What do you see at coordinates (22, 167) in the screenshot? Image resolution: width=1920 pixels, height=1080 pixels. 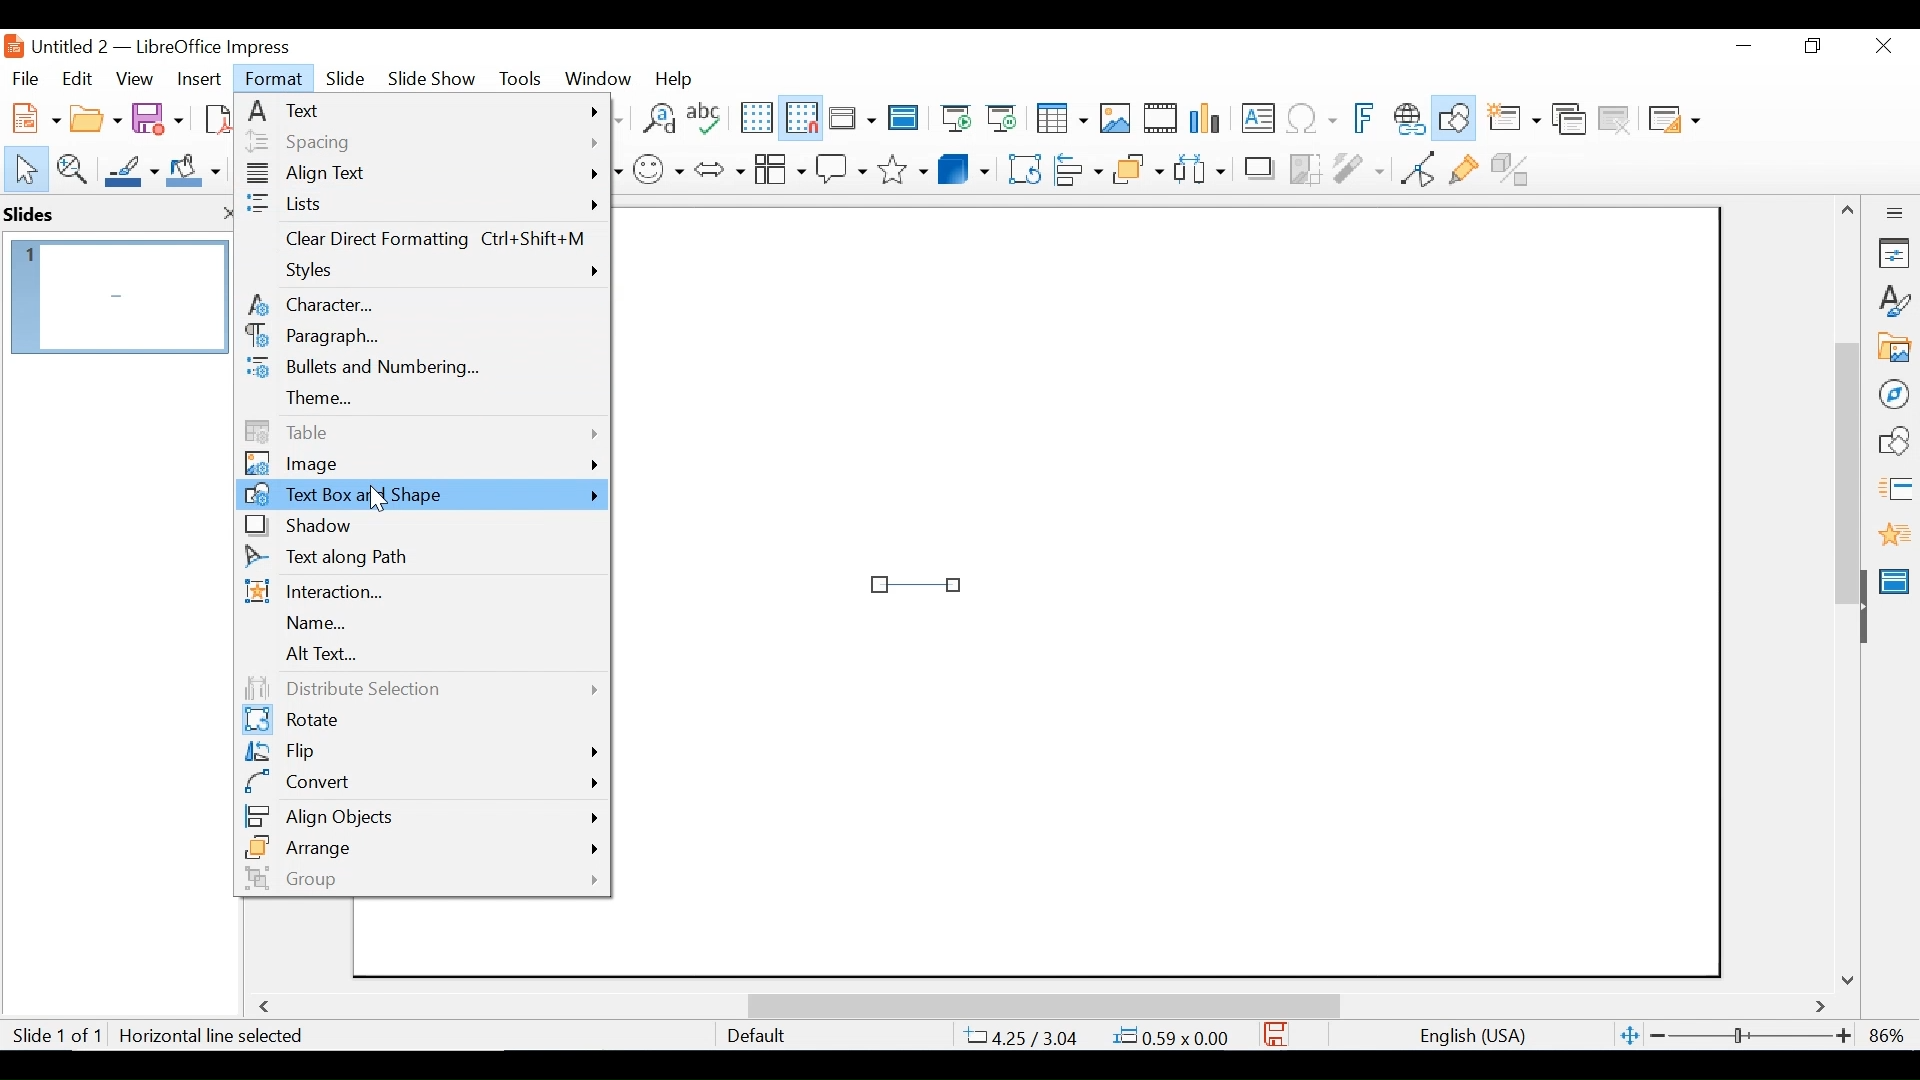 I see `Select` at bounding box center [22, 167].